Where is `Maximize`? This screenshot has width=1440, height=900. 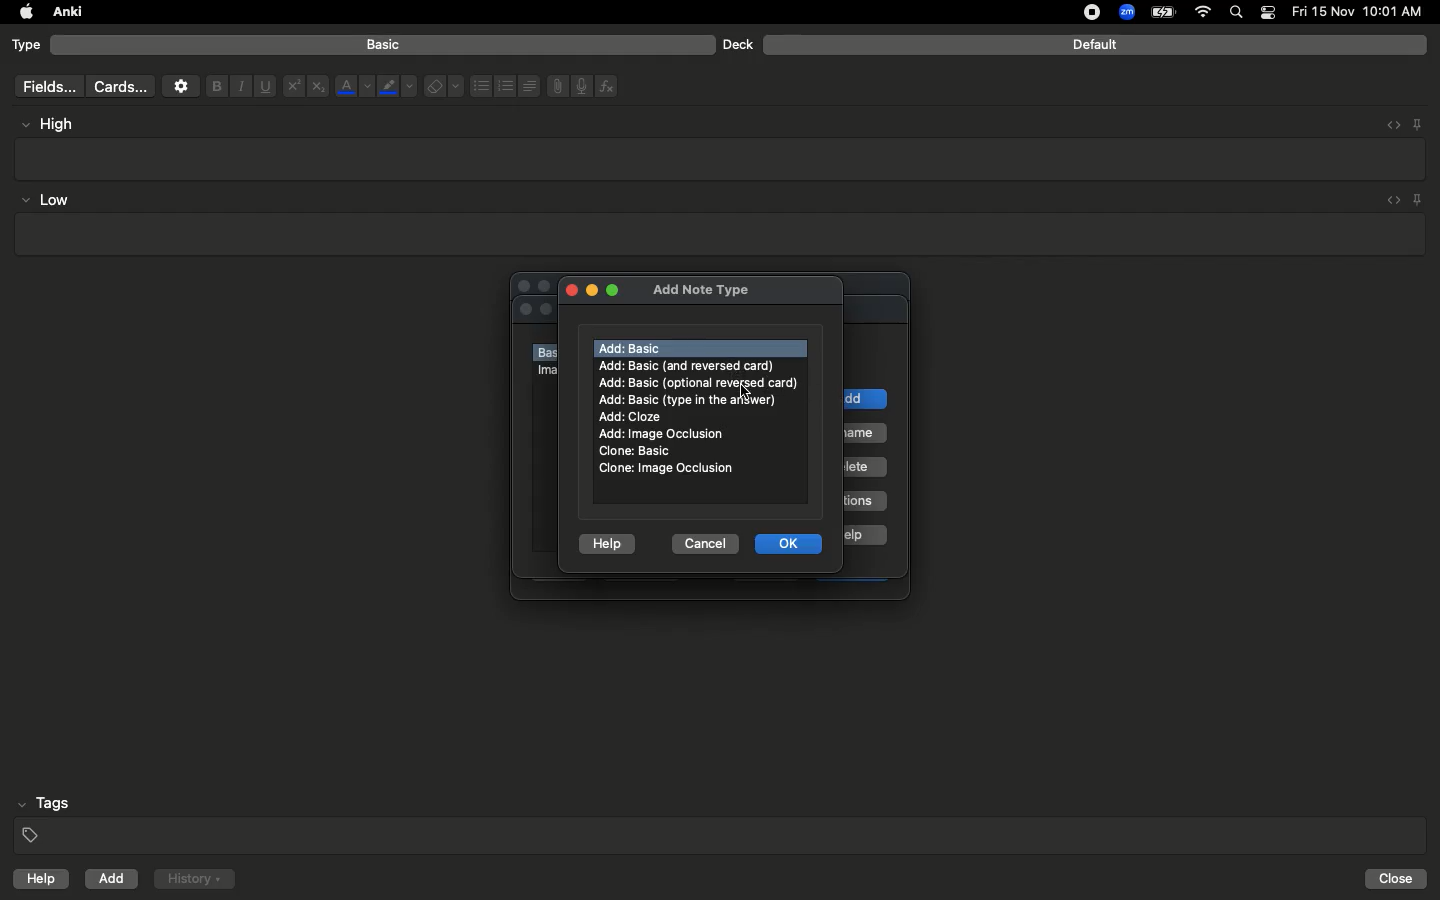
Maximize is located at coordinates (614, 292).